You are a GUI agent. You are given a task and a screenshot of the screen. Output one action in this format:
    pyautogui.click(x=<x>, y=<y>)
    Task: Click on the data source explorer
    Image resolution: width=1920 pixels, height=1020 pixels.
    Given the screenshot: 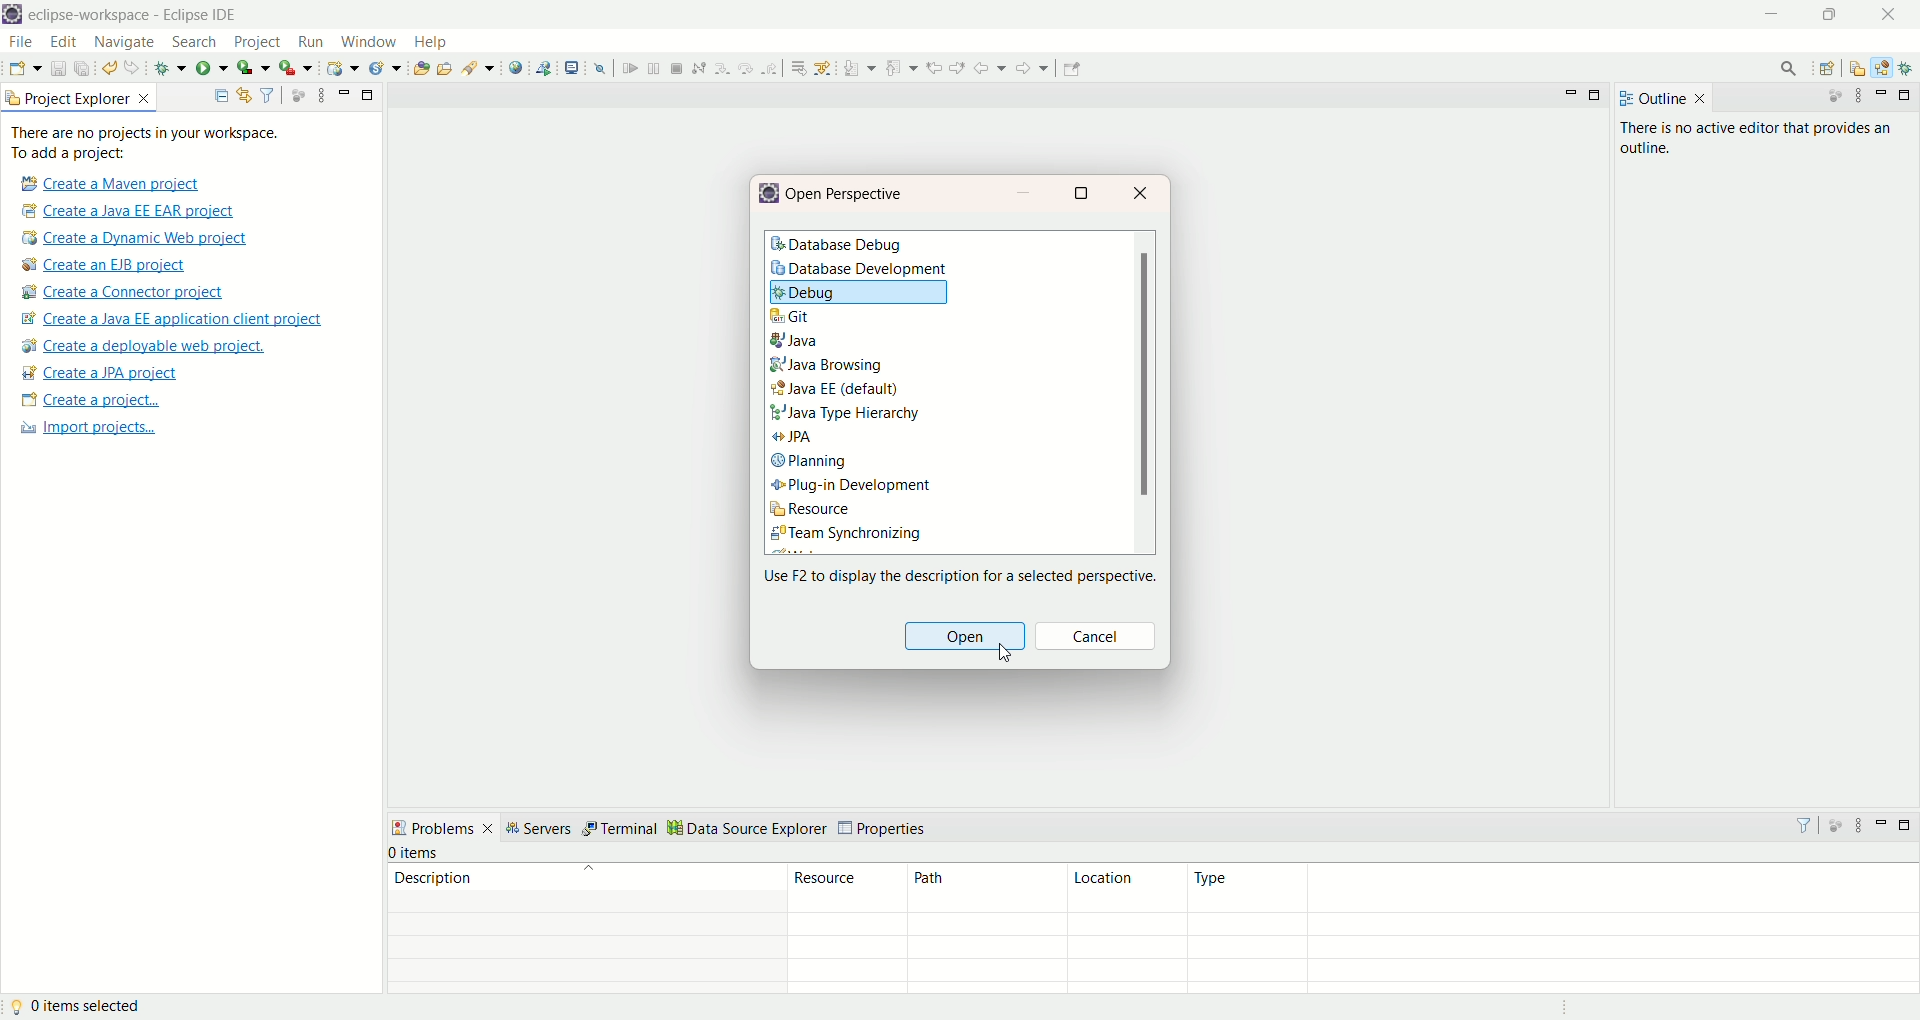 What is the action you would take?
    pyautogui.click(x=749, y=827)
    